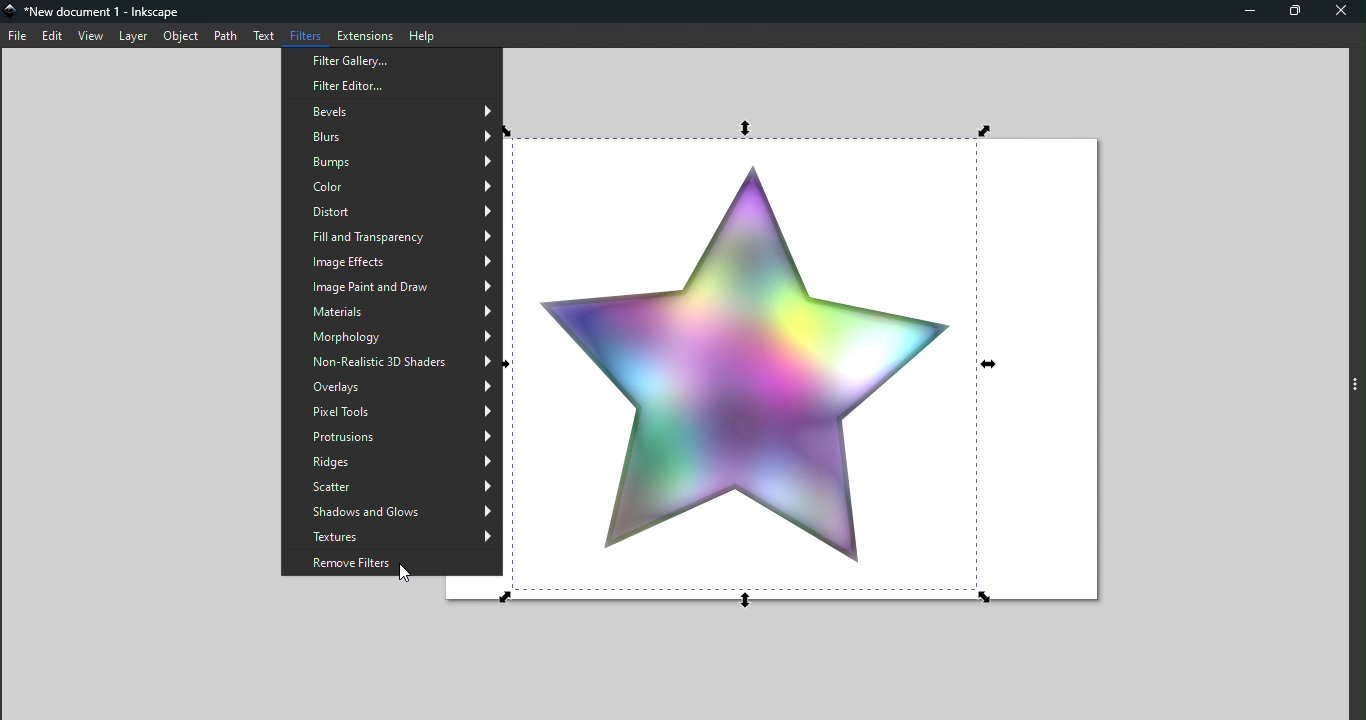  I want to click on Cursor, so click(406, 575).